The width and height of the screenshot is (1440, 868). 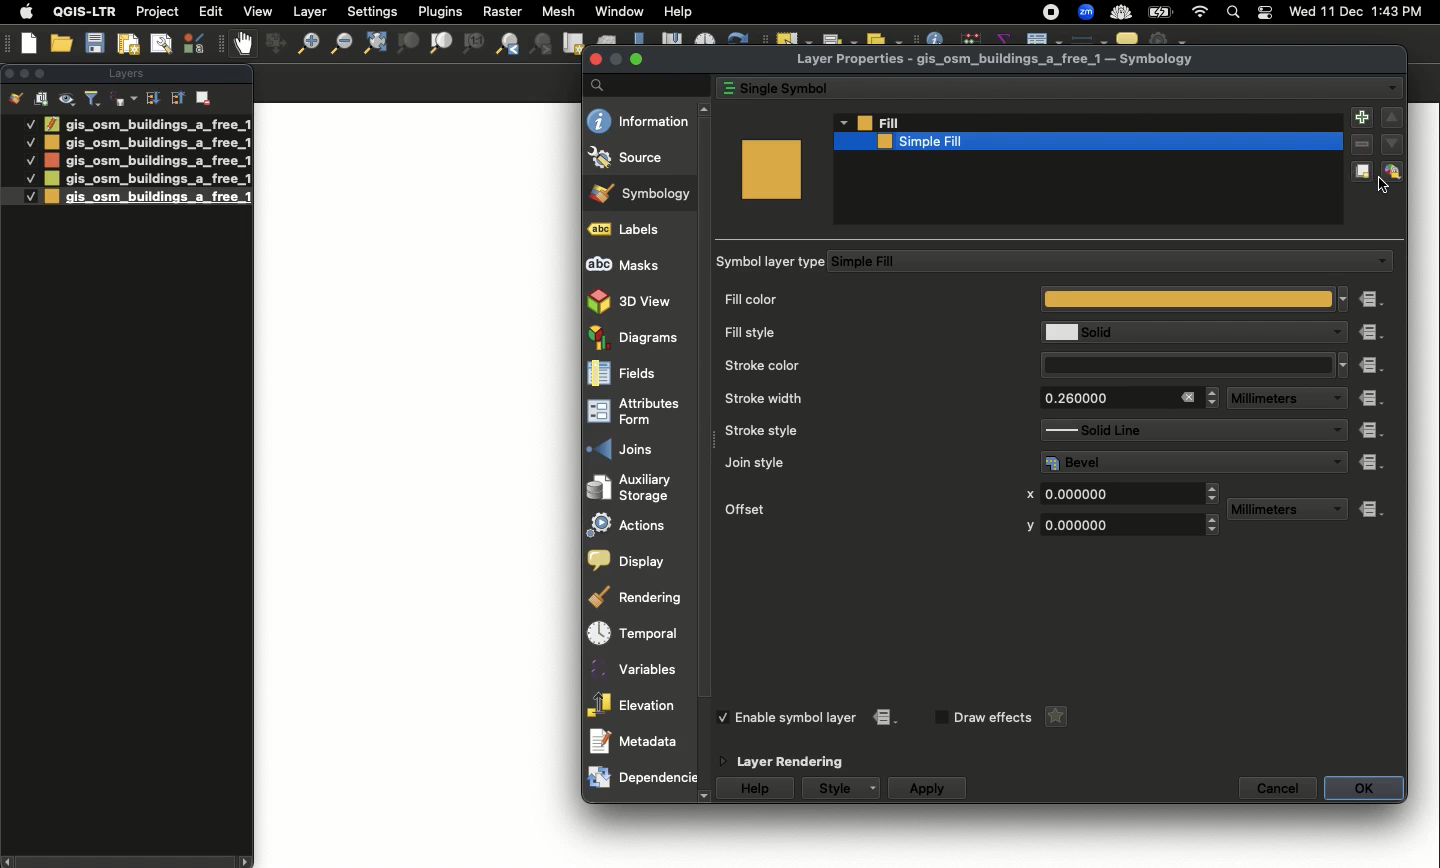 I want to click on Checked, so click(x=30, y=160).